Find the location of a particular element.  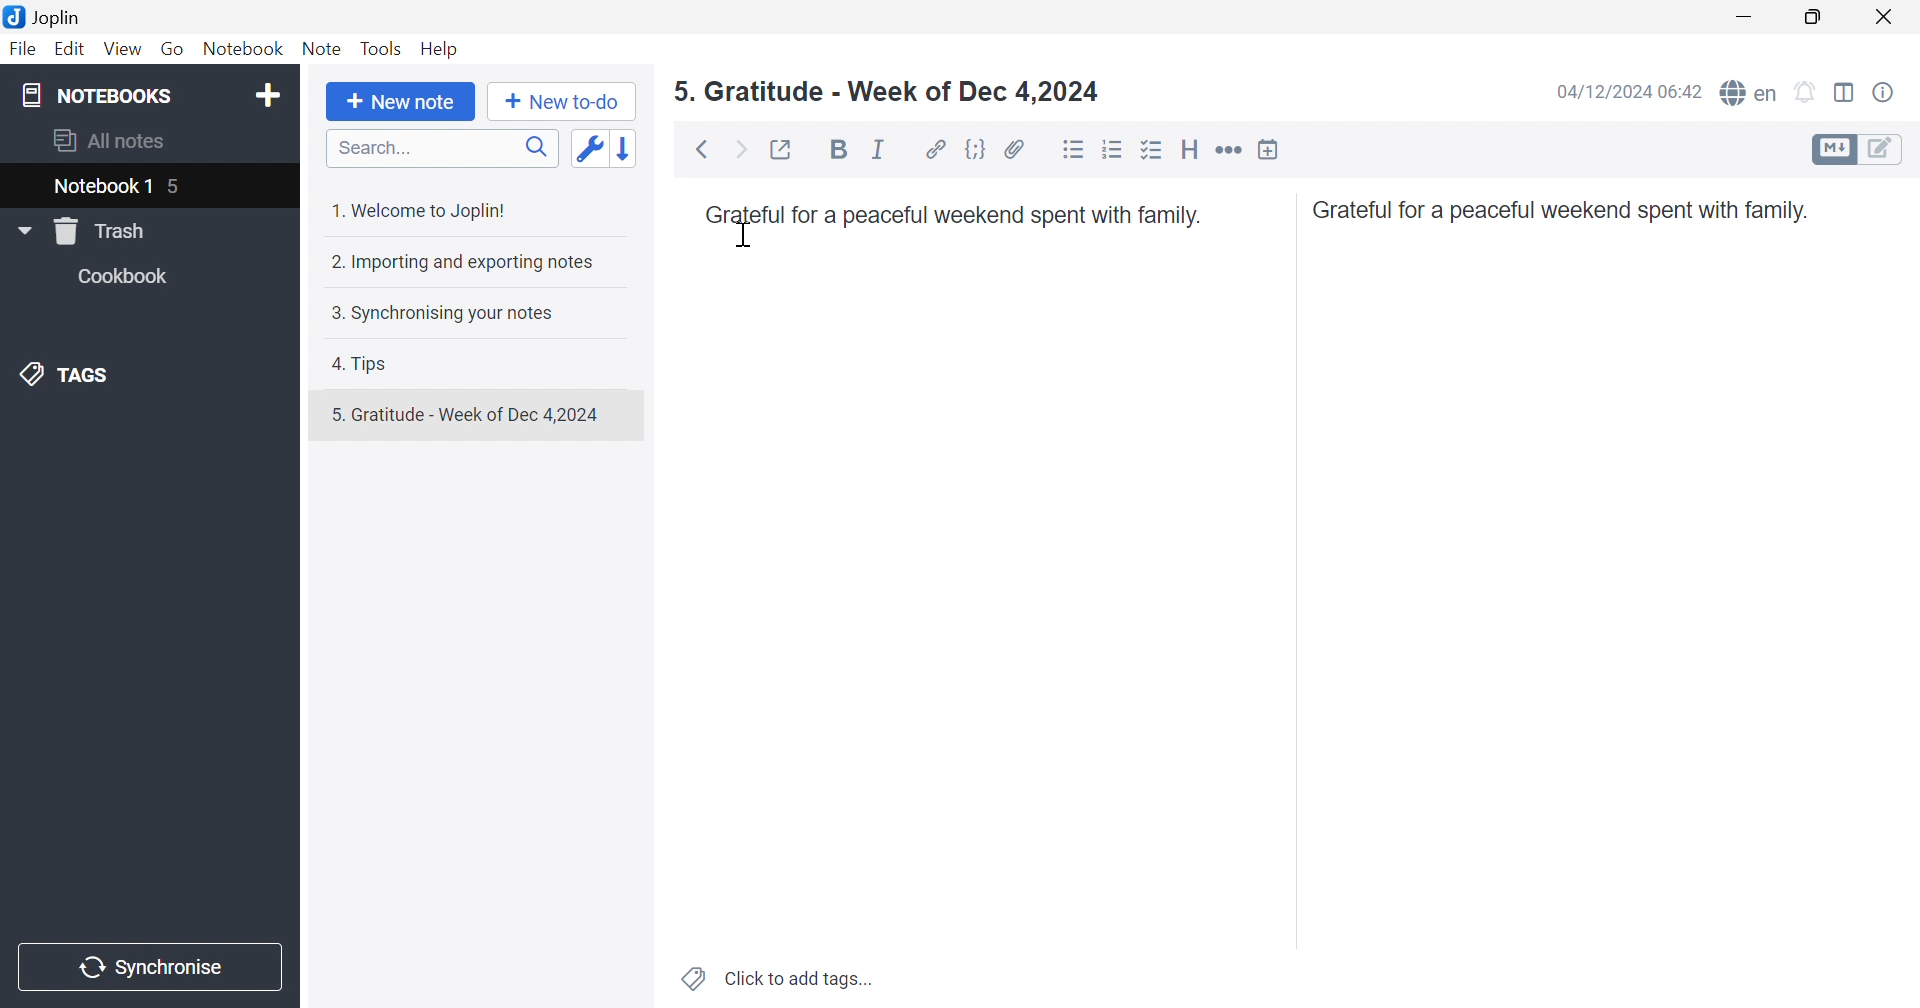

Forward is located at coordinates (743, 148).